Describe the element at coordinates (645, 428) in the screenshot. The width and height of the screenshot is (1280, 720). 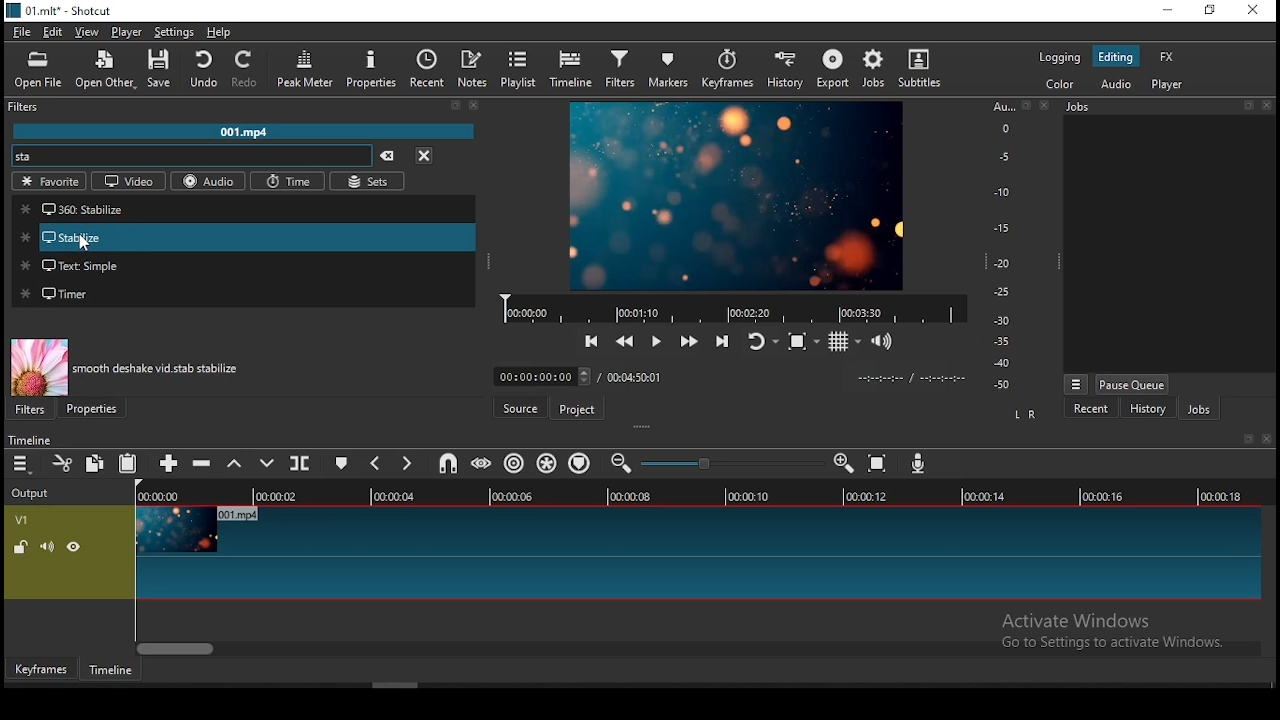
I see `drag` at that location.